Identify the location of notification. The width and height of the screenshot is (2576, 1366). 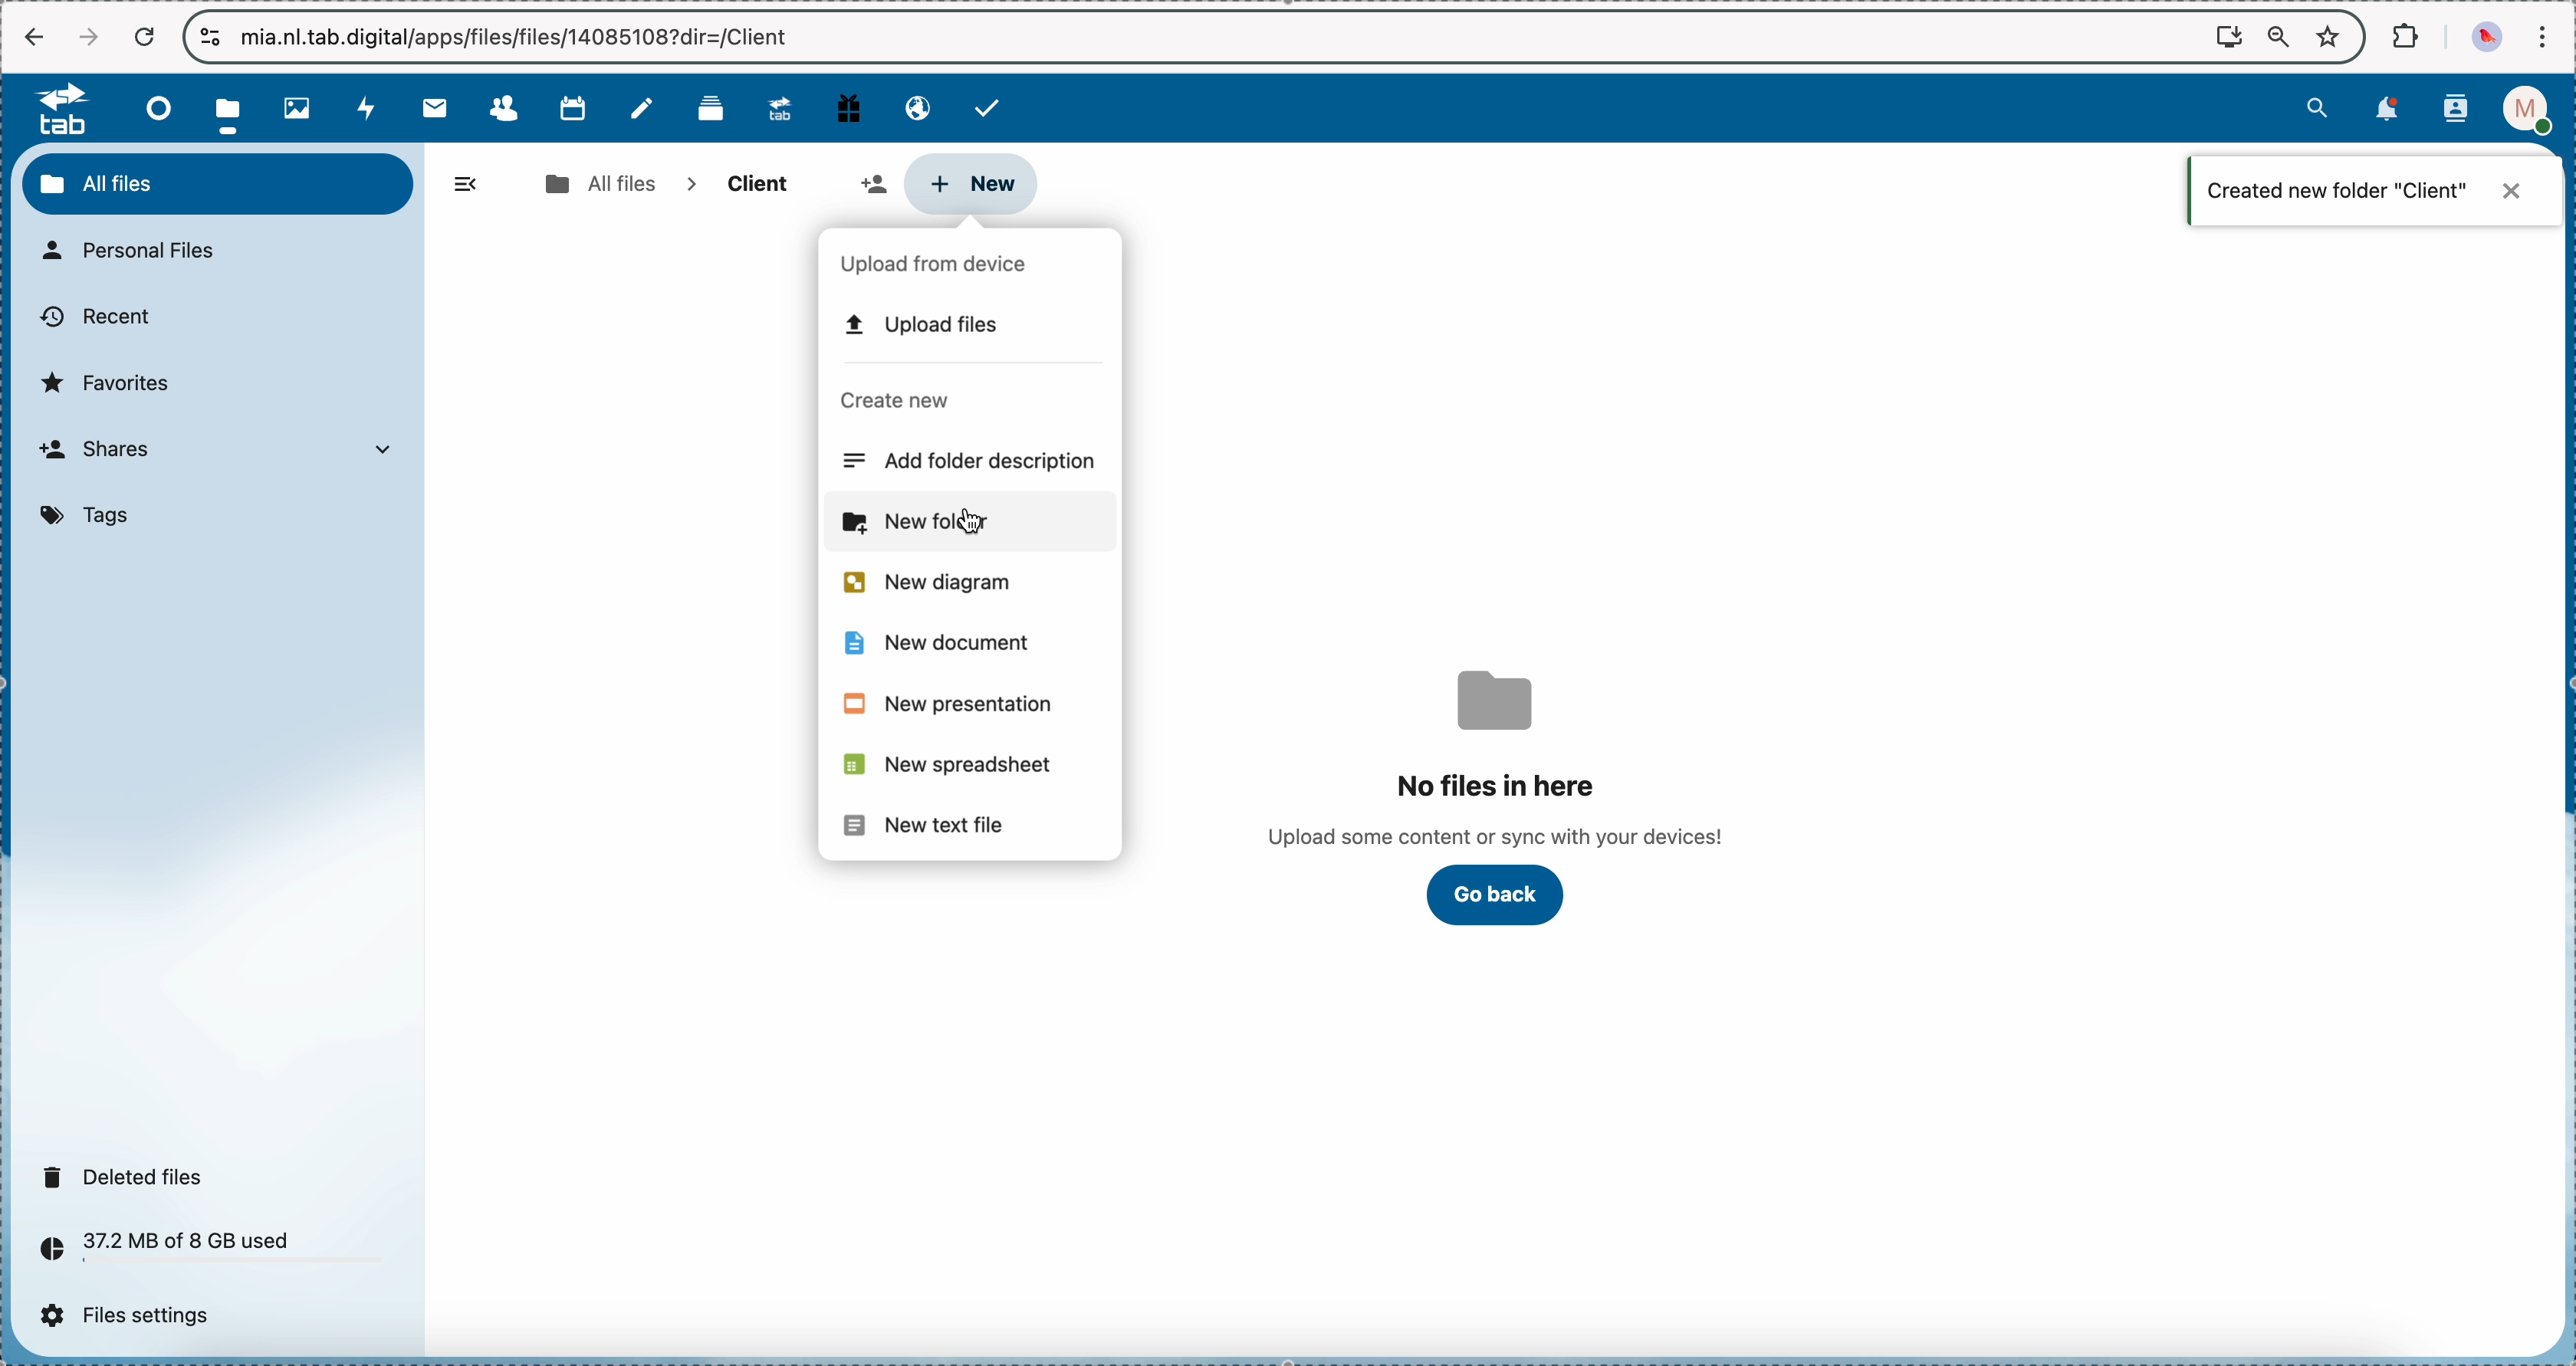
(2376, 190).